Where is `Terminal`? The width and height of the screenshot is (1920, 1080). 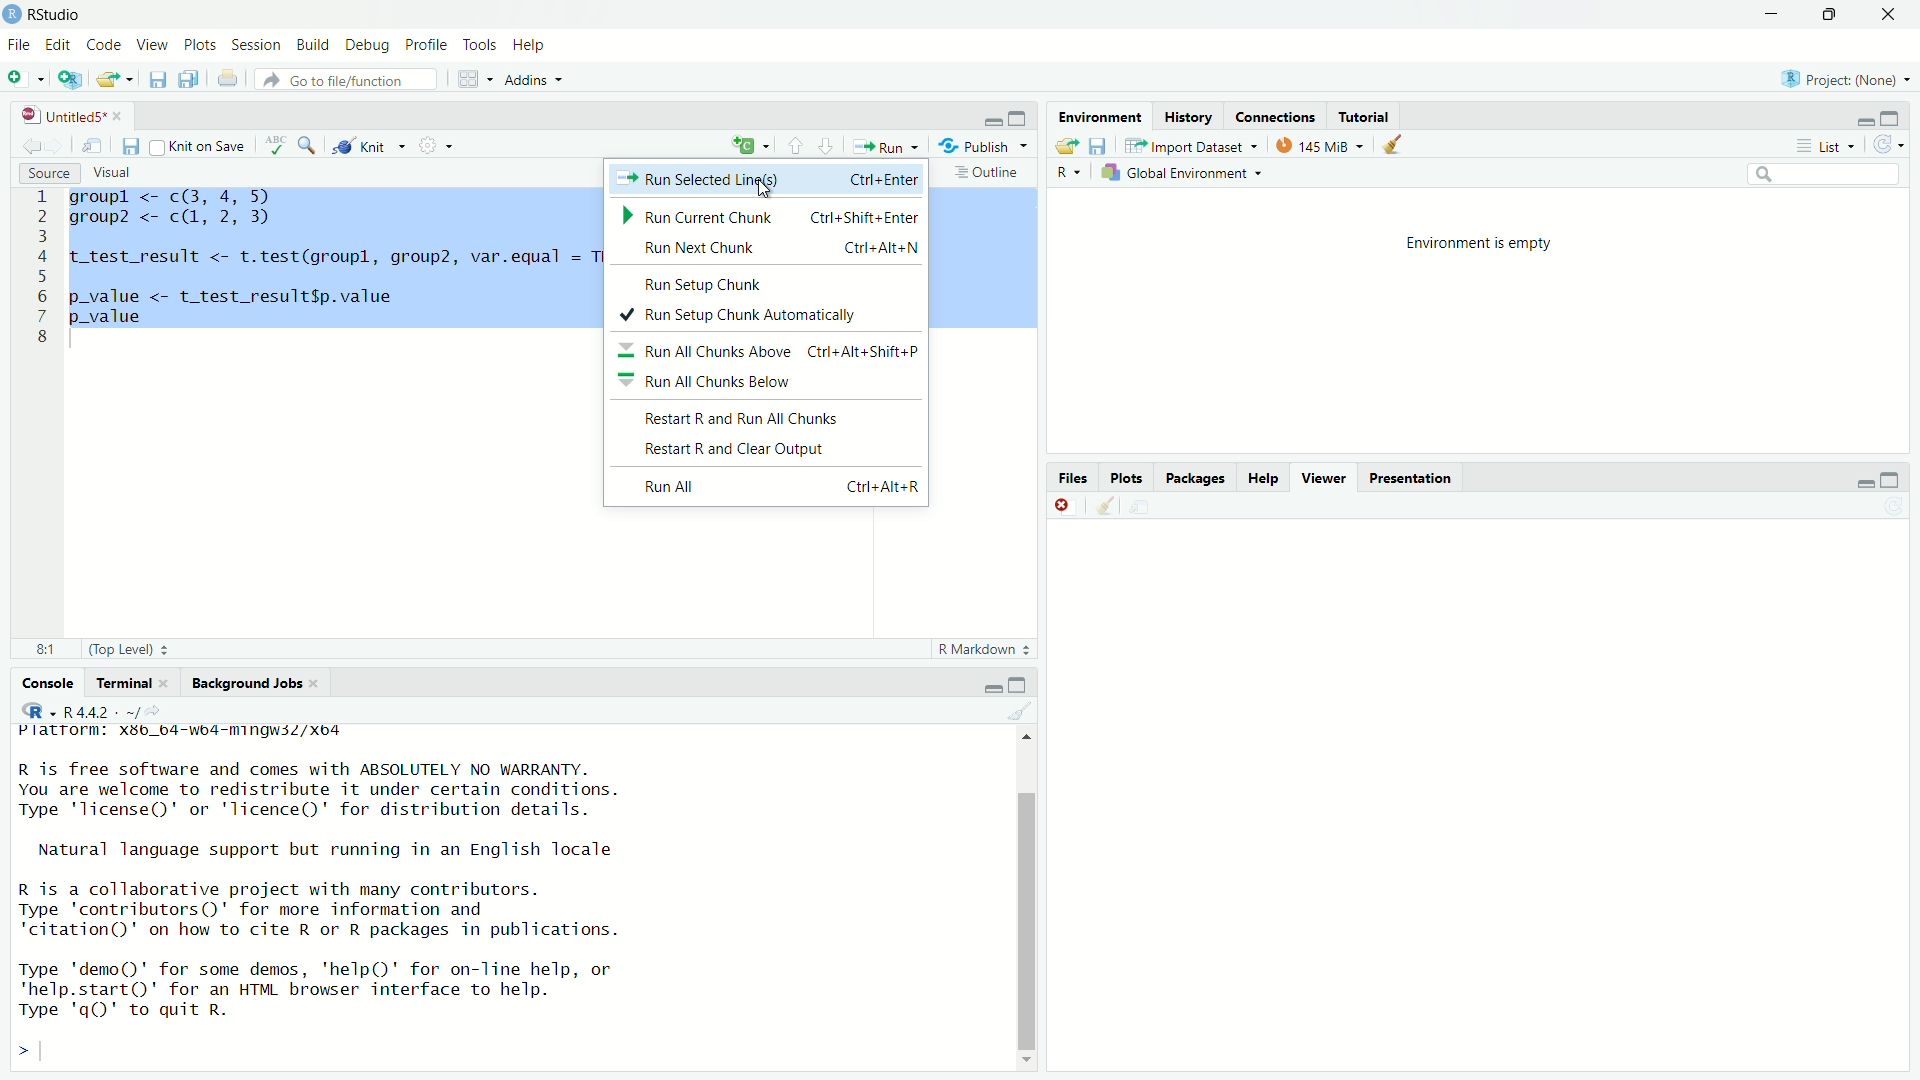
Terminal is located at coordinates (129, 682).